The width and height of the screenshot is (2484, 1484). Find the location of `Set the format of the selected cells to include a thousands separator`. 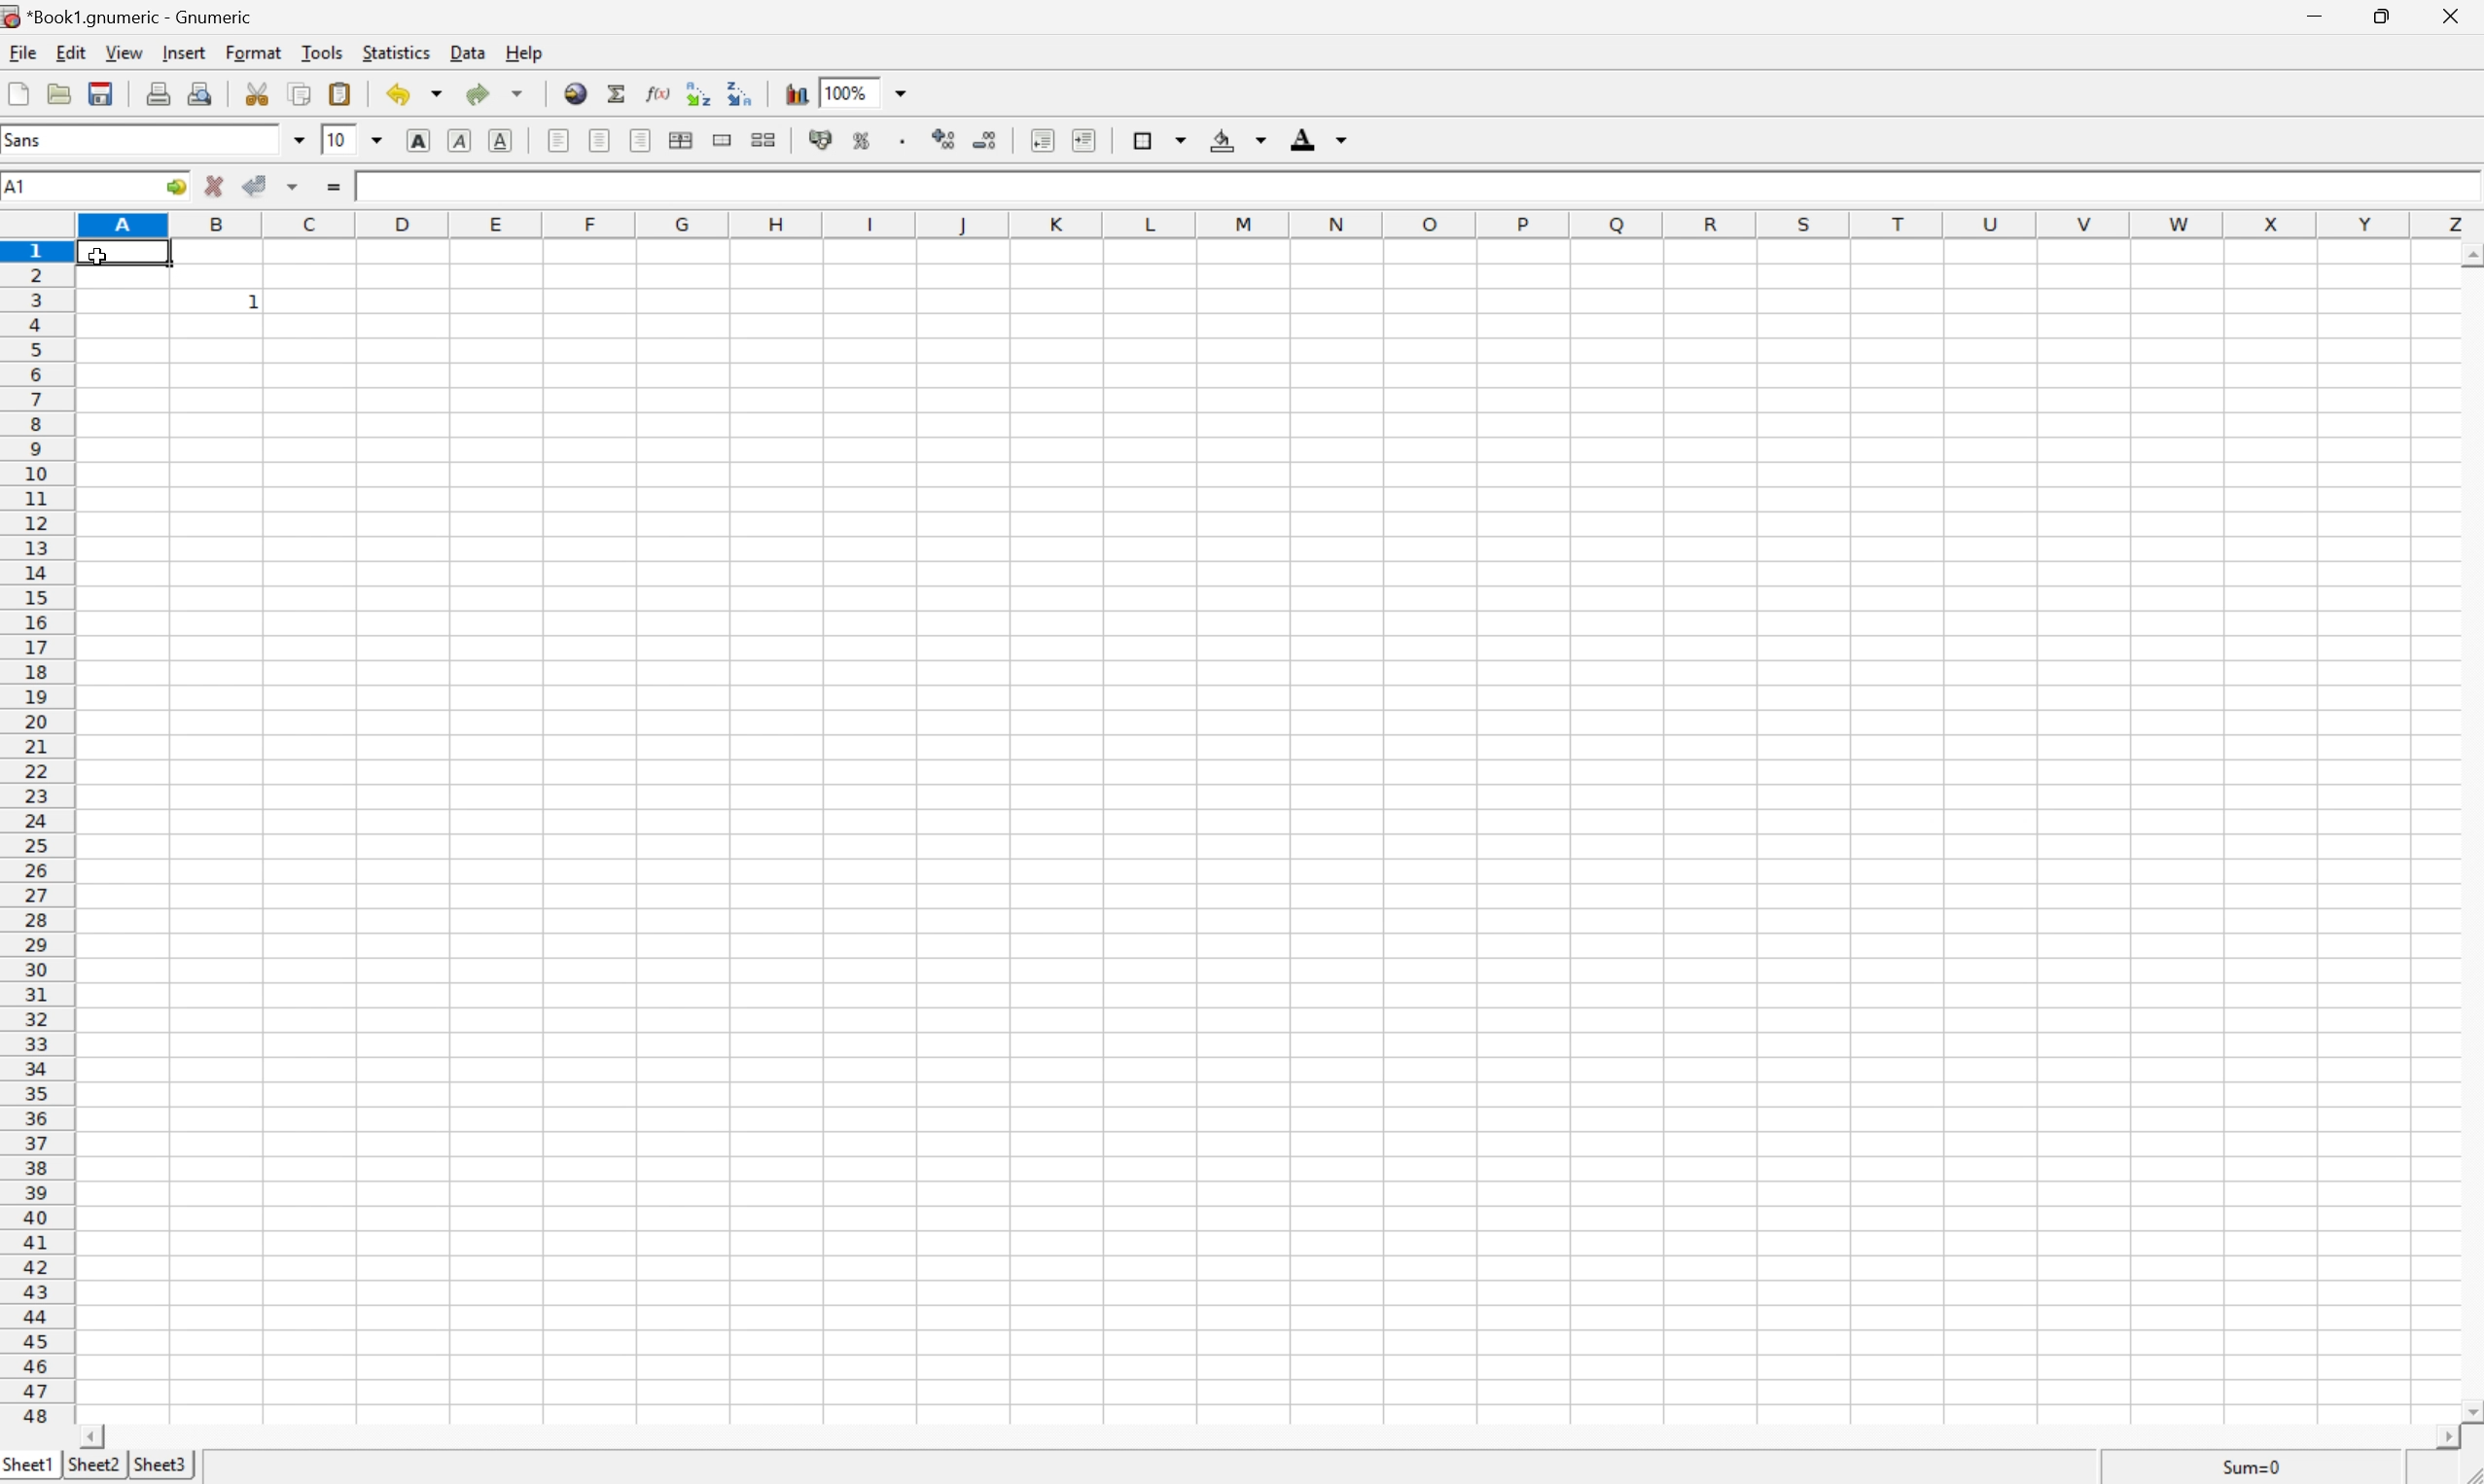

Set the format of the selected cells to include a thousands separator is located at coordinates (902, 144).